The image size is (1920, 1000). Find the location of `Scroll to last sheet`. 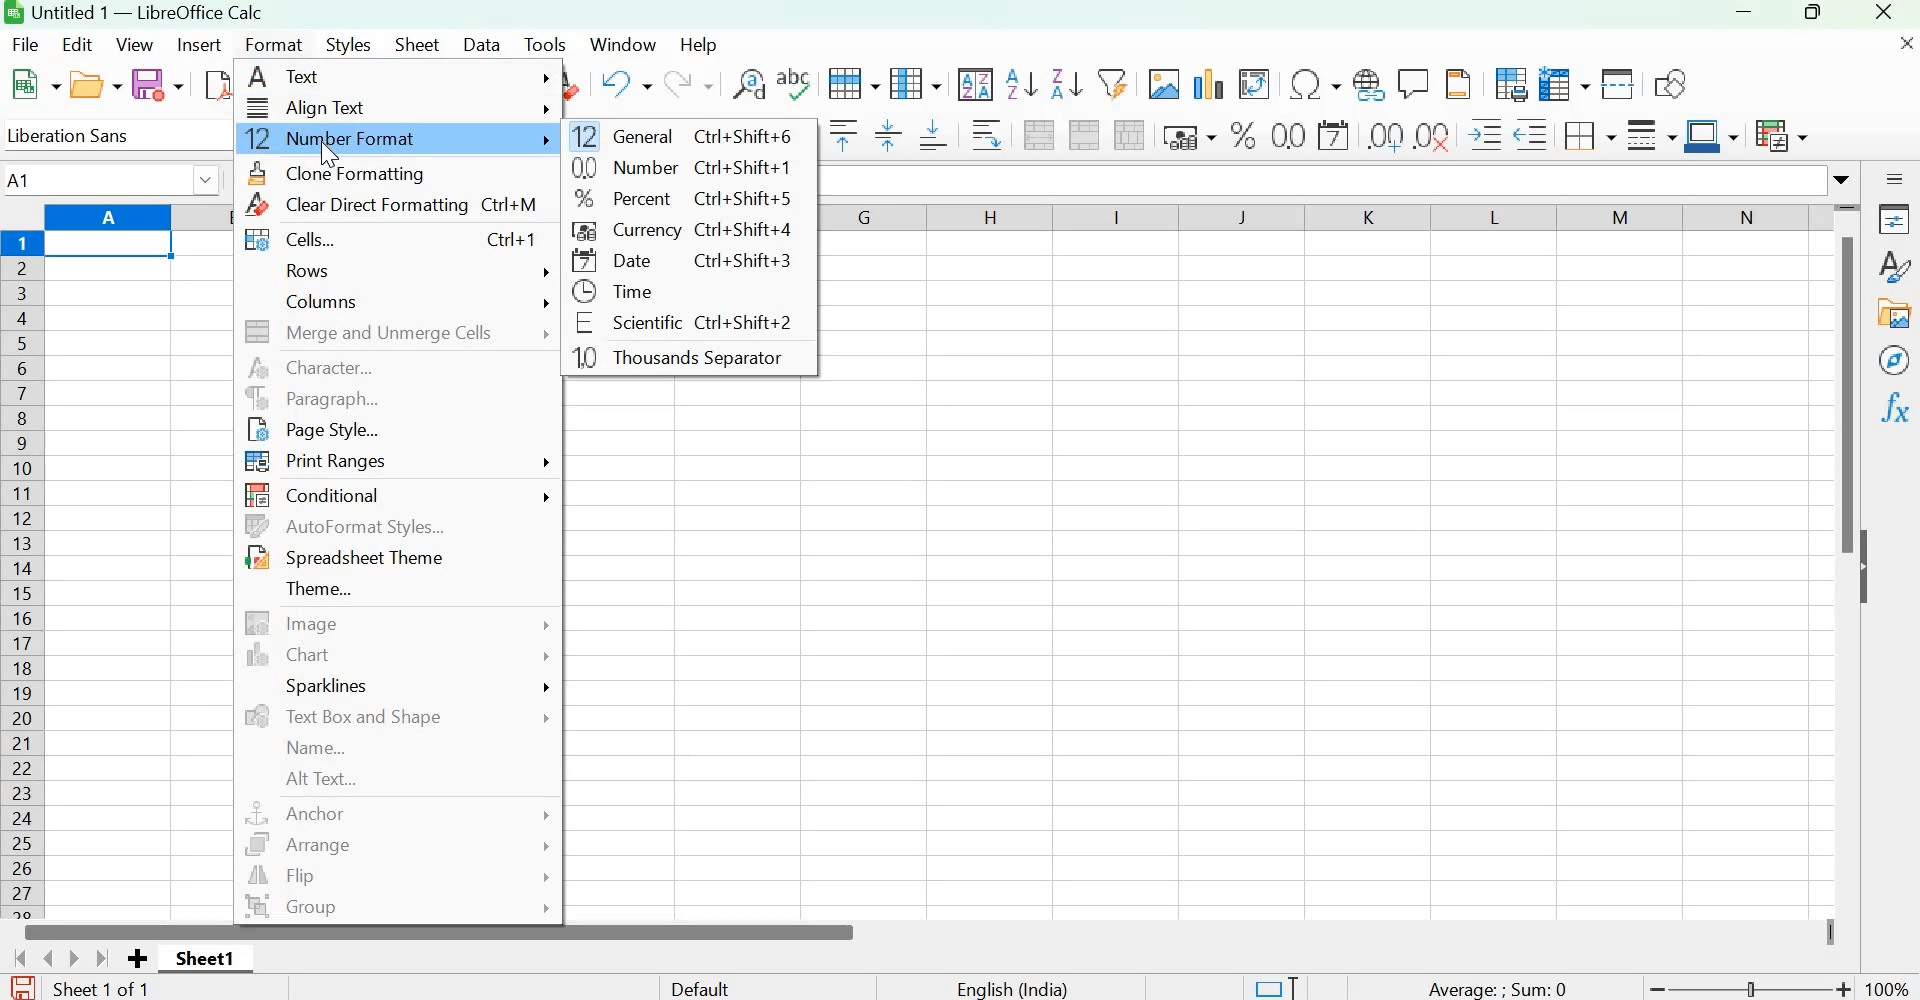

Scroll to last sheet is located at coordinates (106, 959).